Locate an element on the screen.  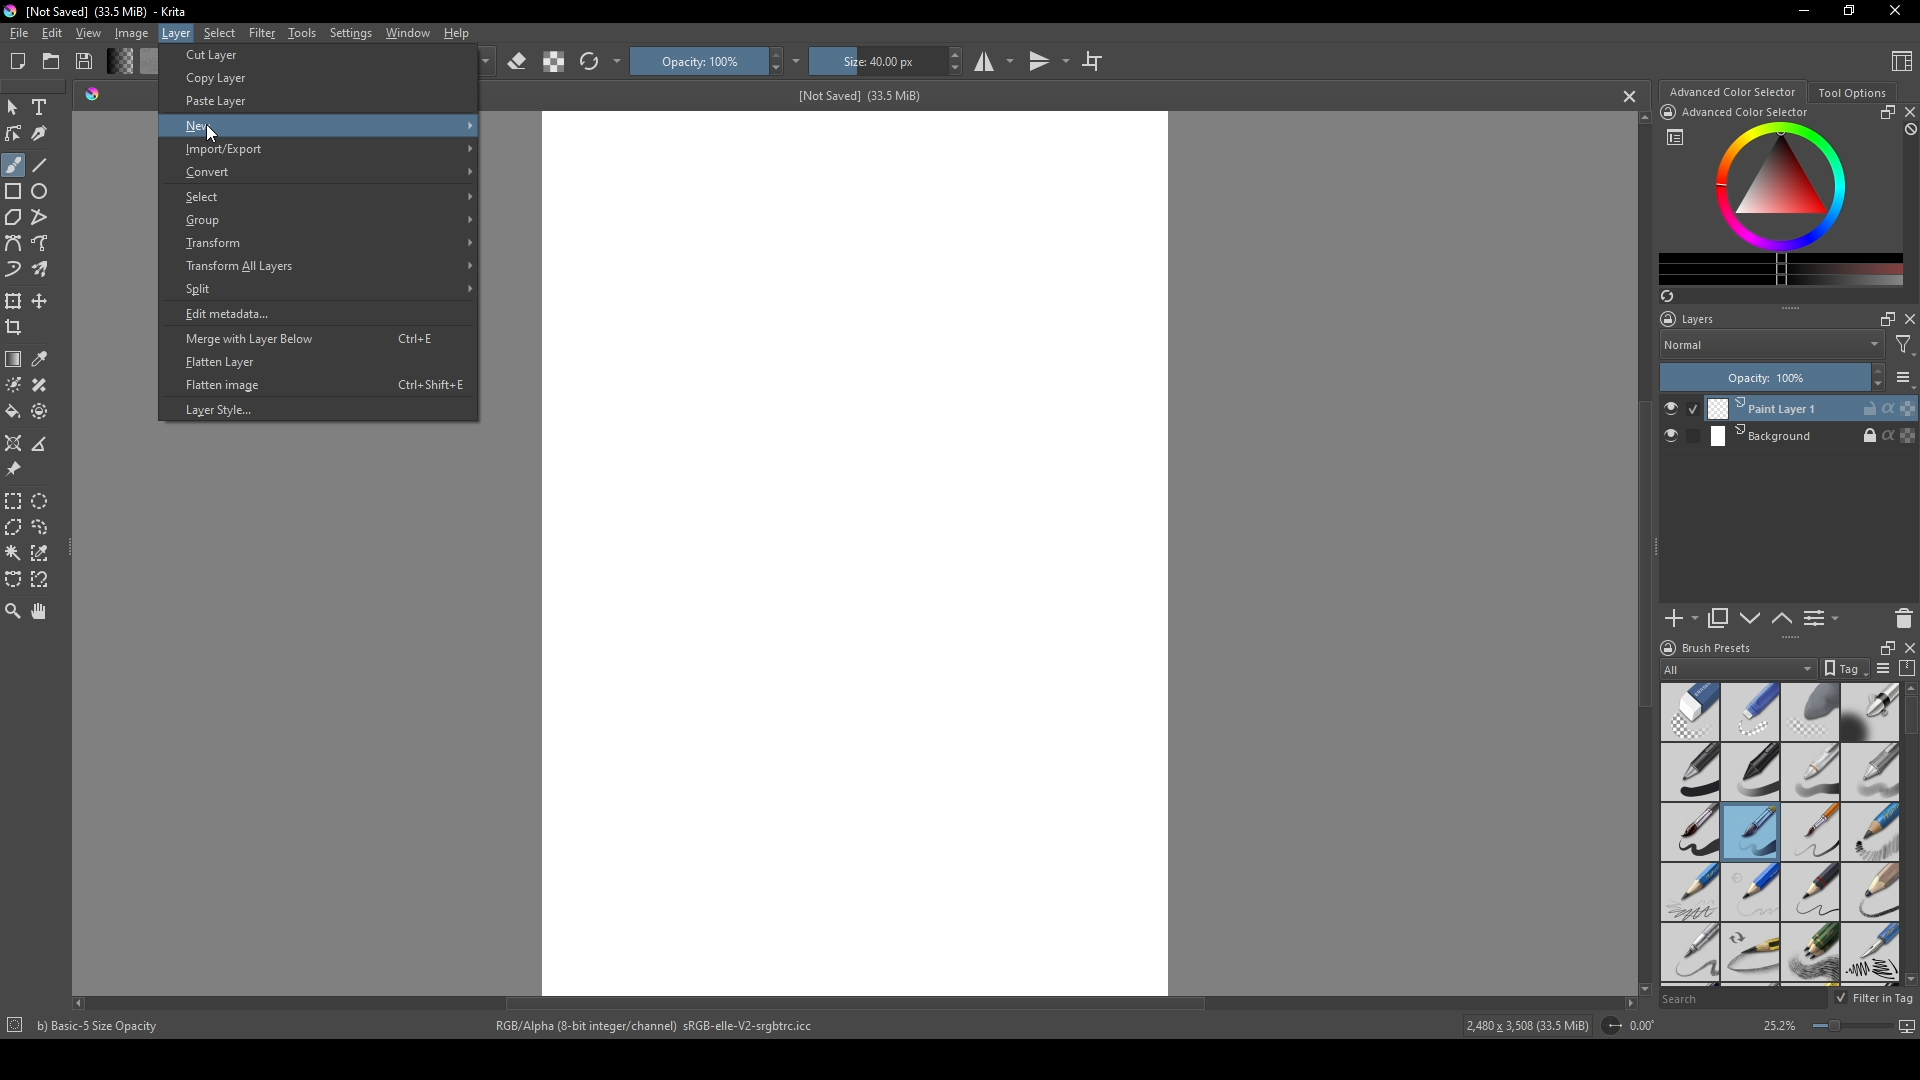
pencil is located at coordinates (1871, 891).